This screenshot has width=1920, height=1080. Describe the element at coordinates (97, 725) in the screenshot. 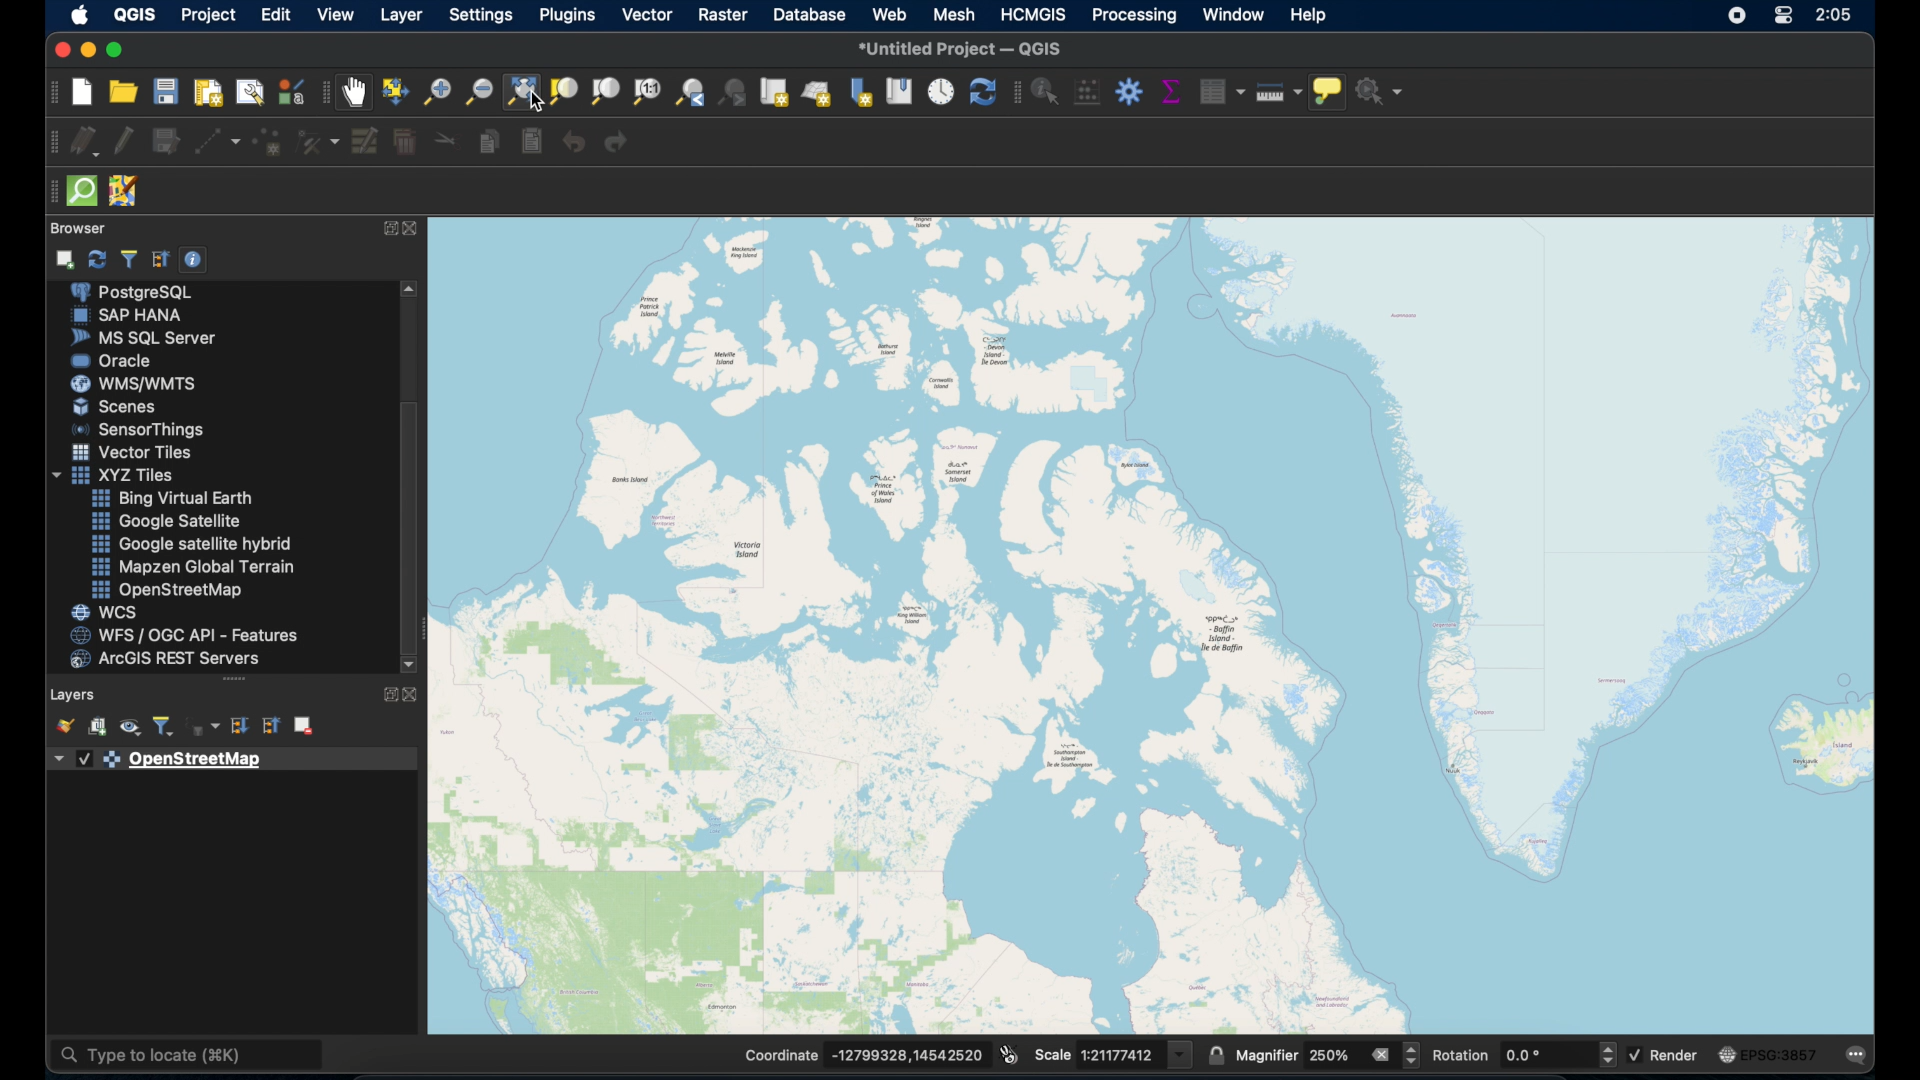

I see `add group` at that location.